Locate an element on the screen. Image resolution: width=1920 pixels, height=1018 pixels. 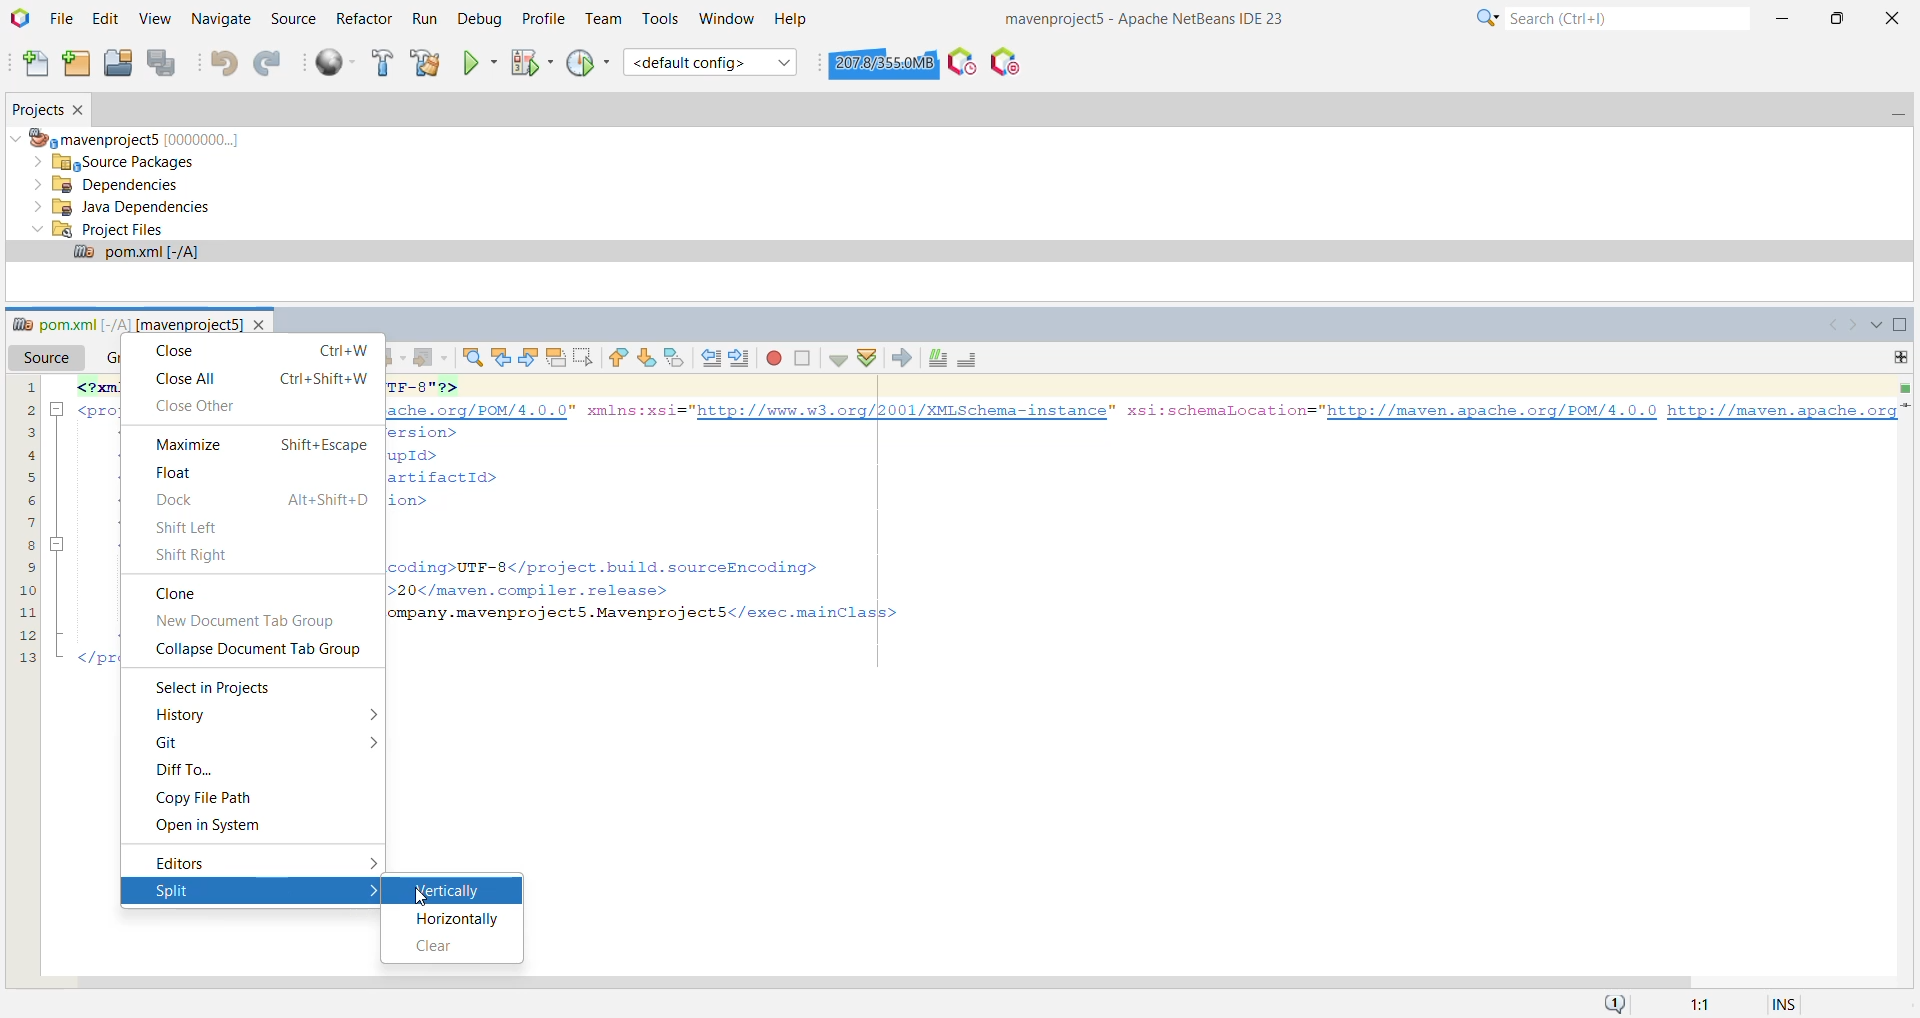
Close is located at coordinates (1893, 17).